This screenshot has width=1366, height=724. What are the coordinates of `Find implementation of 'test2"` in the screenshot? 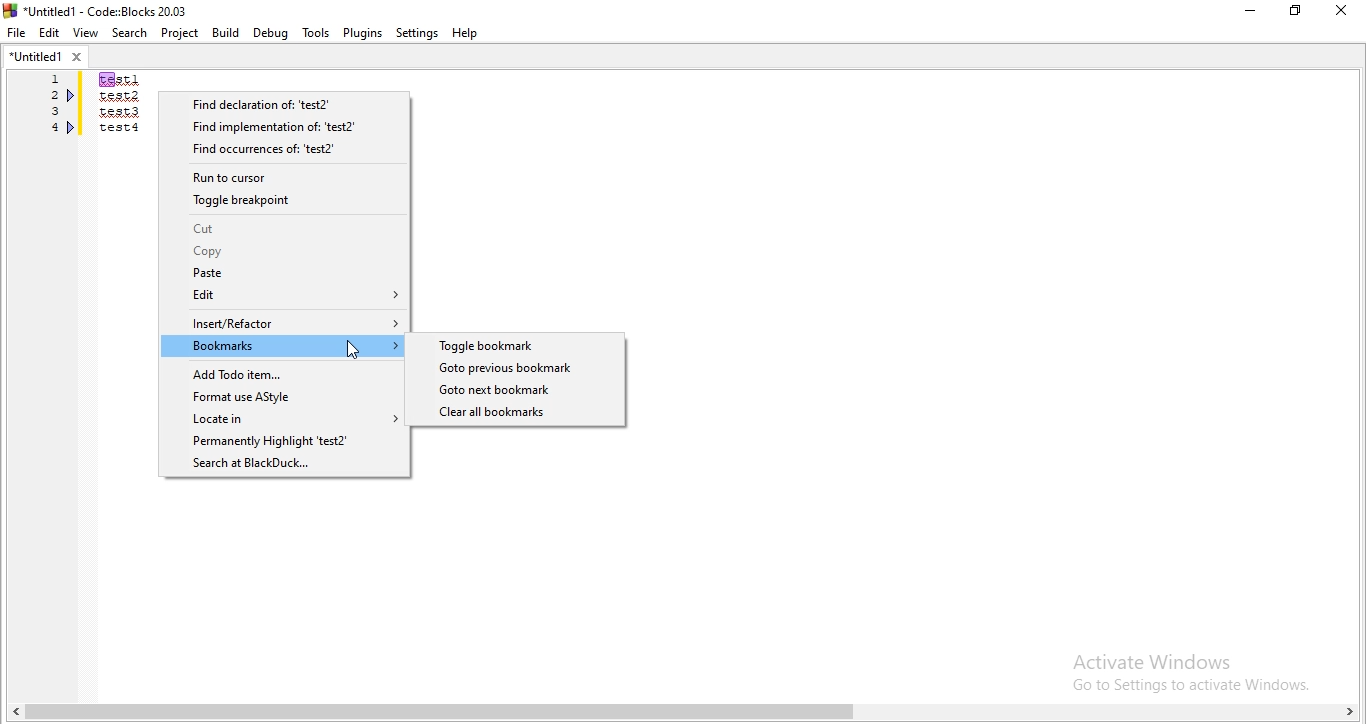 It's located at (285, 126).